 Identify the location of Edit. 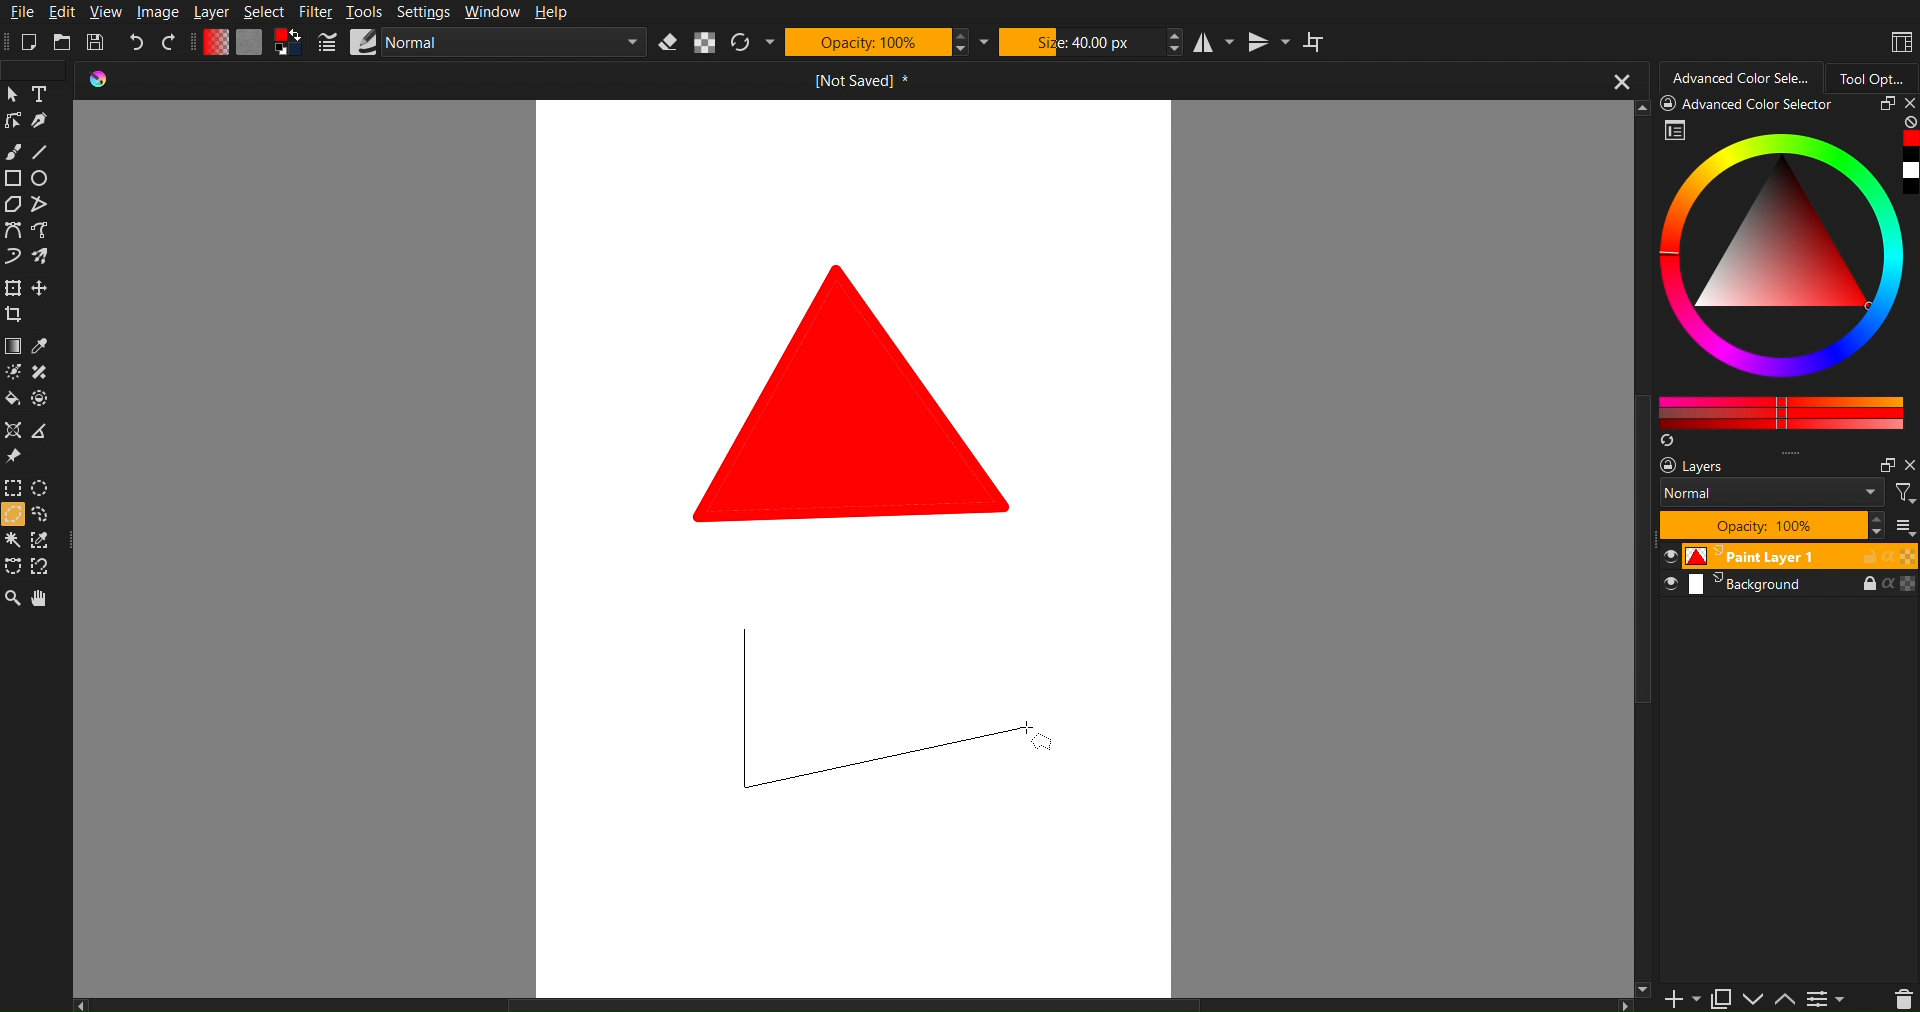
(61, 12).